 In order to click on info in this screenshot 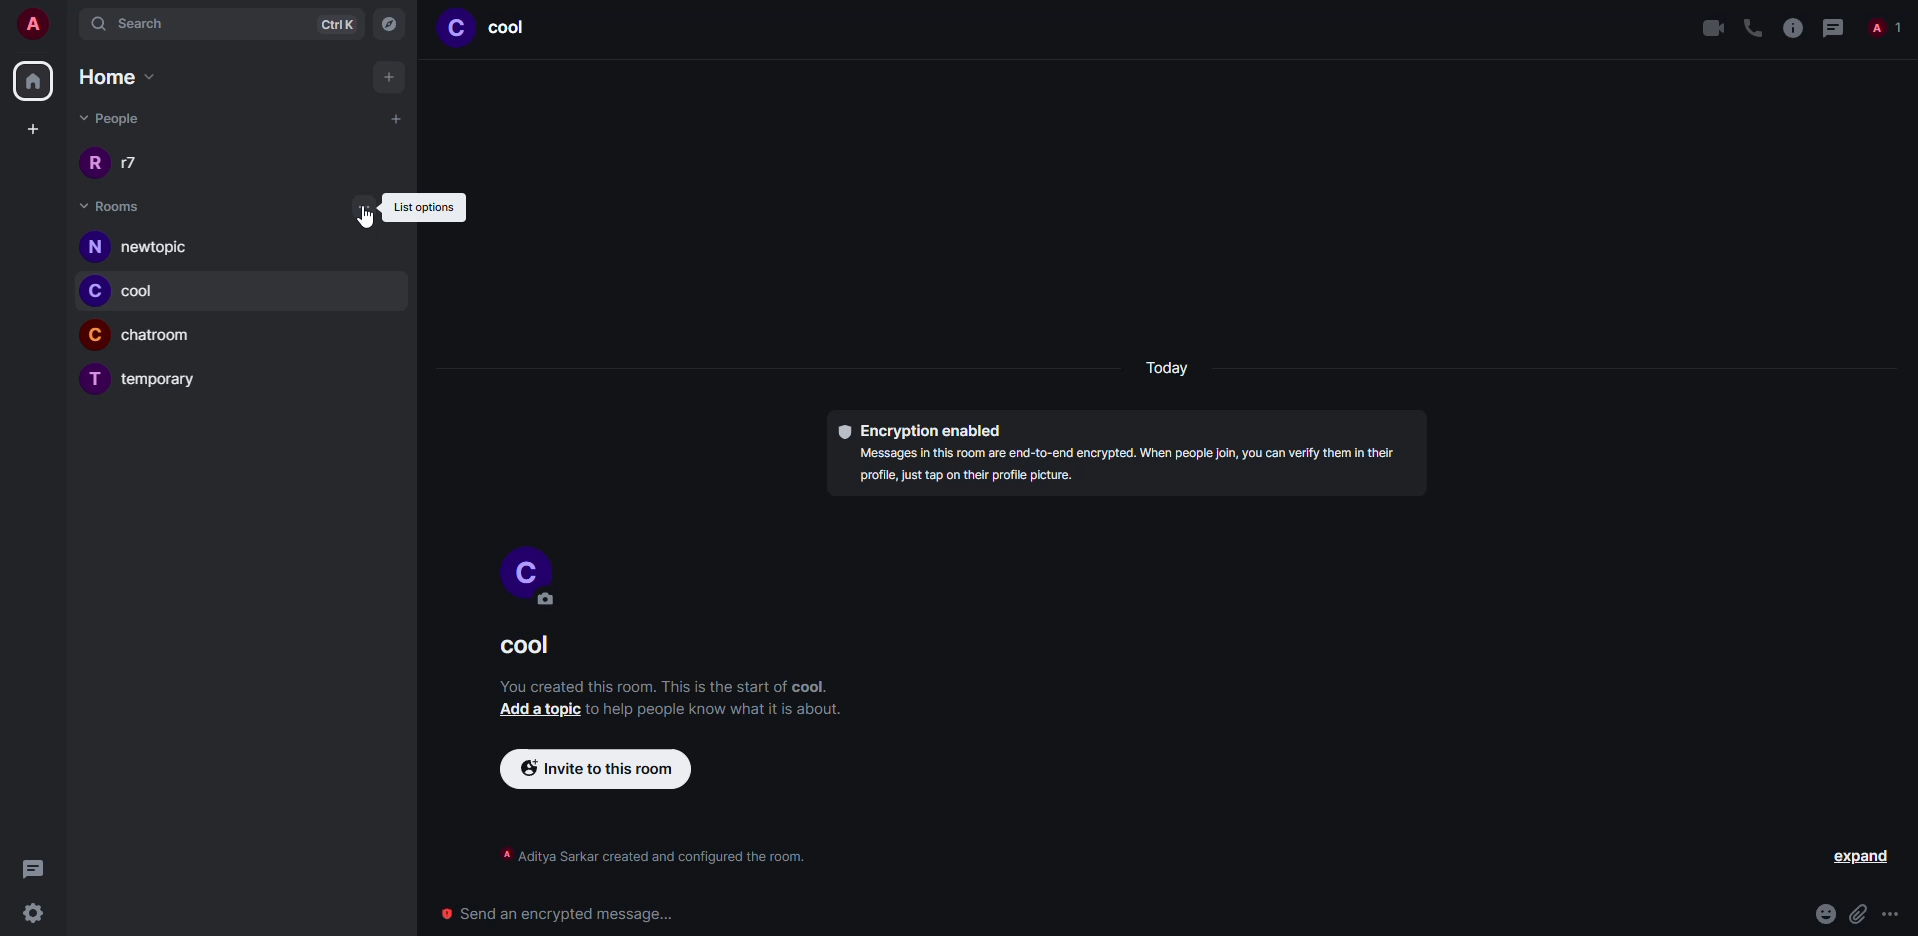, I will do `click(660, 852)`.